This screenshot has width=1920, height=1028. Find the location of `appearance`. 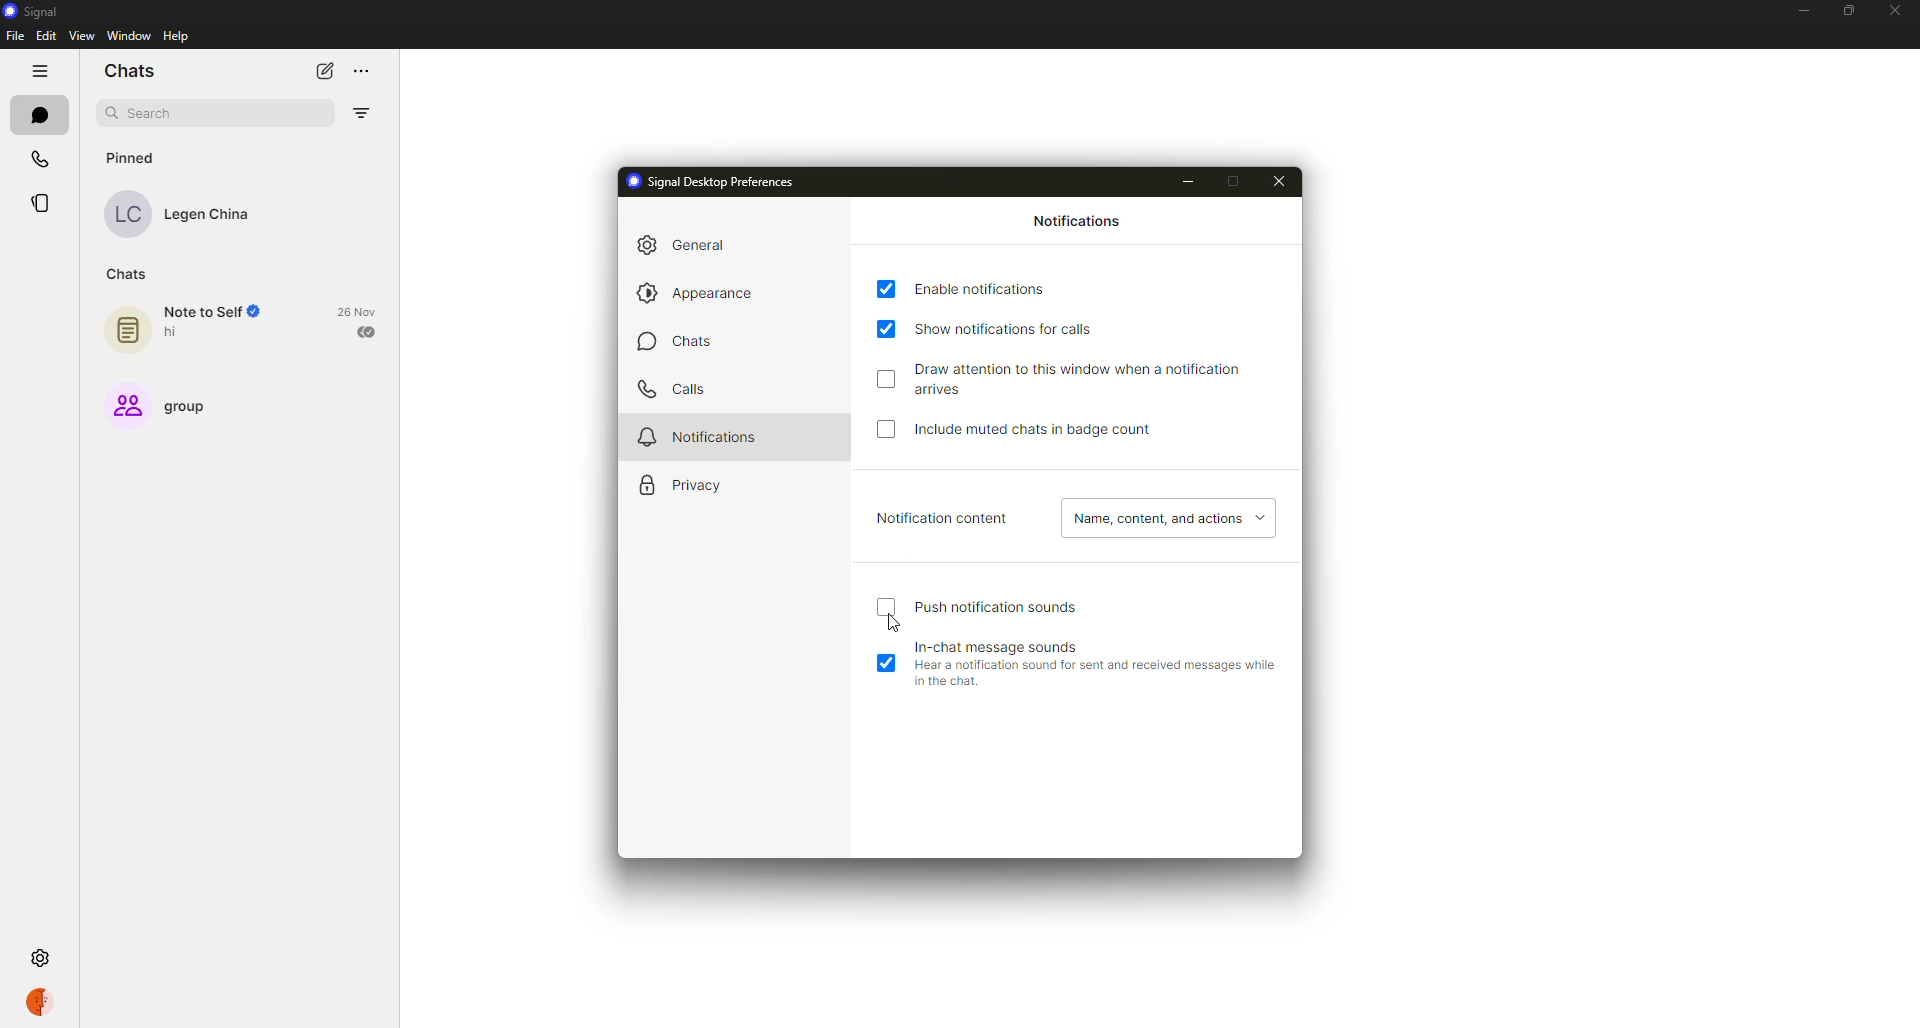

appearance is located at coordinates (702, 294).